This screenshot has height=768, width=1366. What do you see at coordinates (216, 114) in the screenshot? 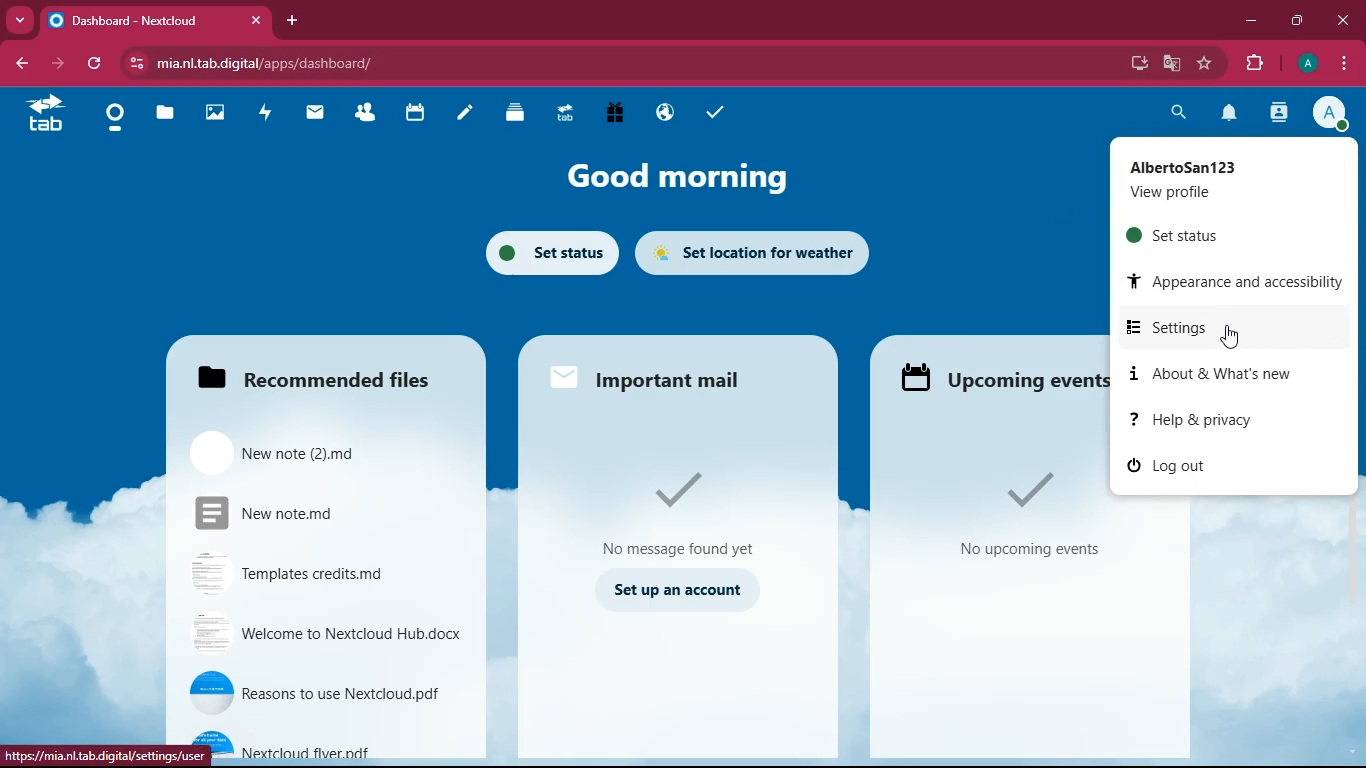
I see `images` at bounding box center [216, 114].